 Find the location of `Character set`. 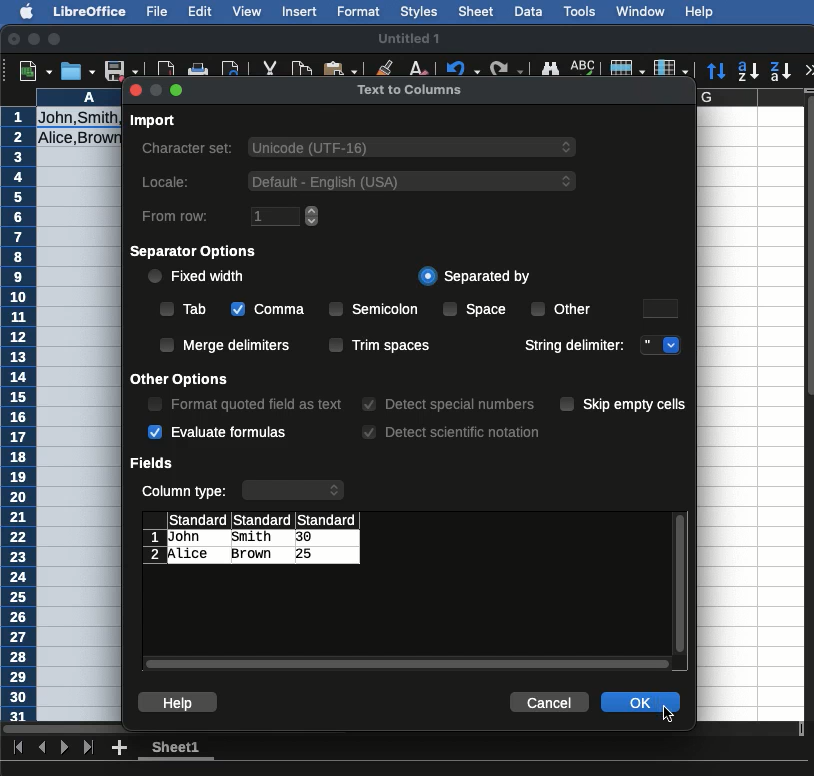

Character set is located at coordinates (360, 150).